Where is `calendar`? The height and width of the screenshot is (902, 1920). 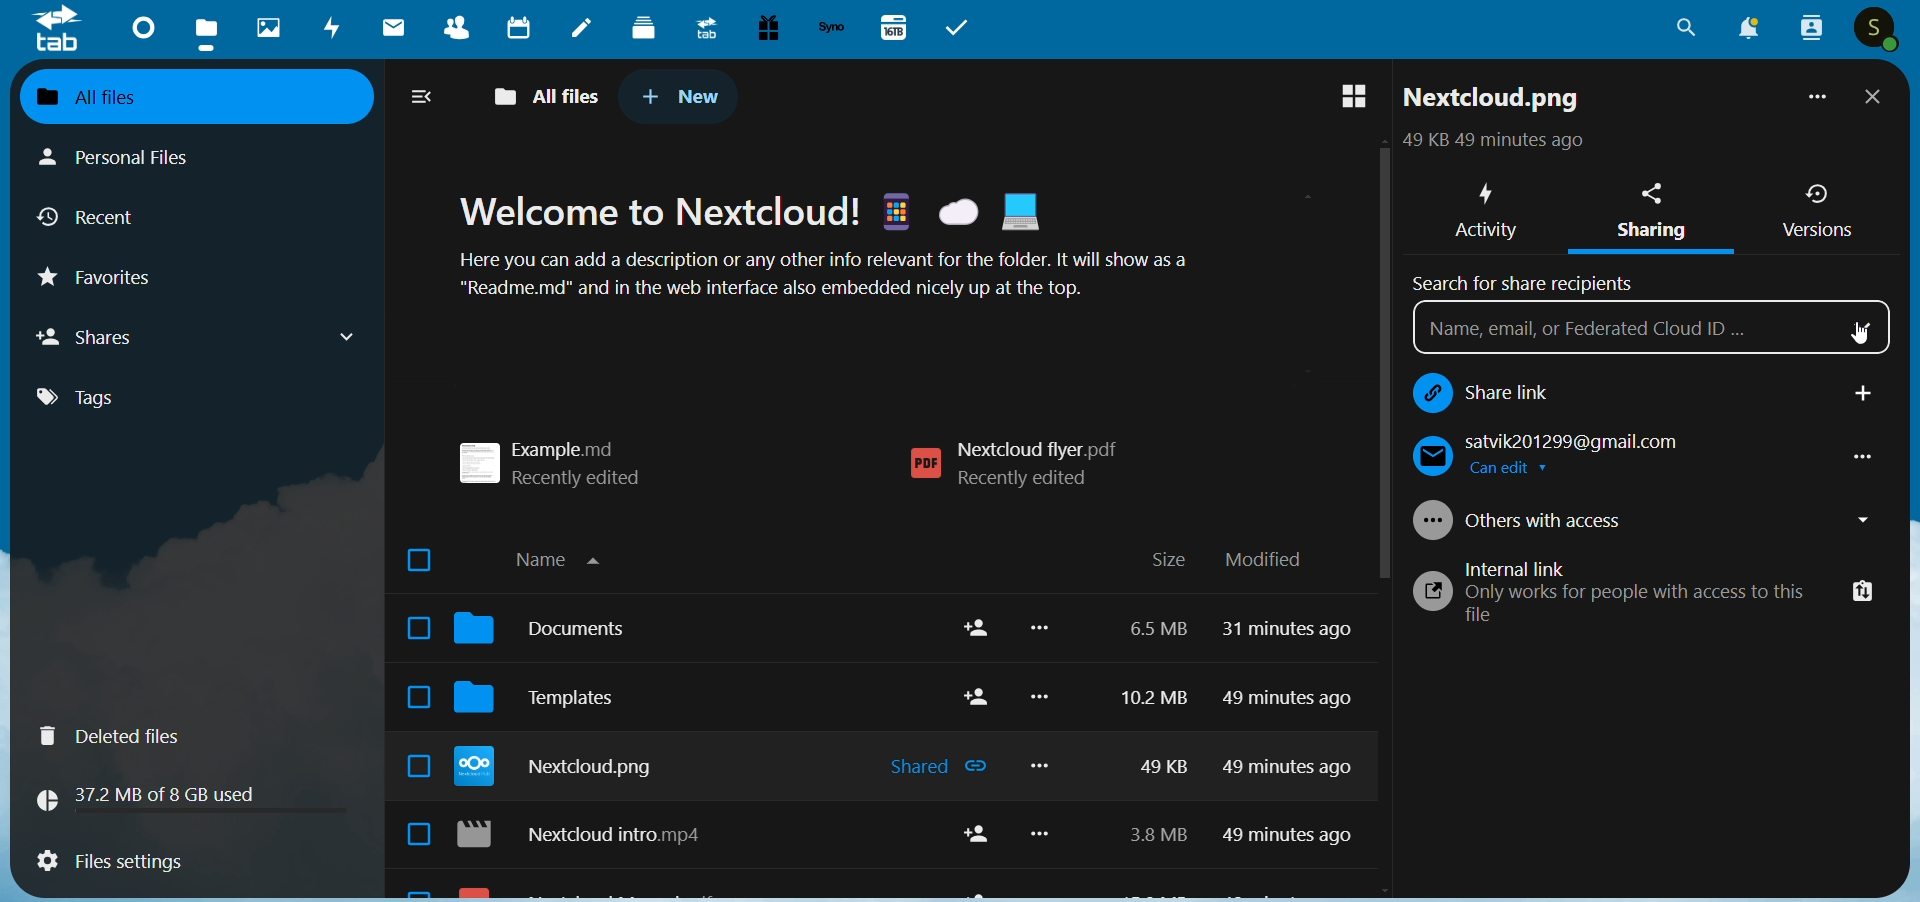
calendar is located at coordinates (520, 26).